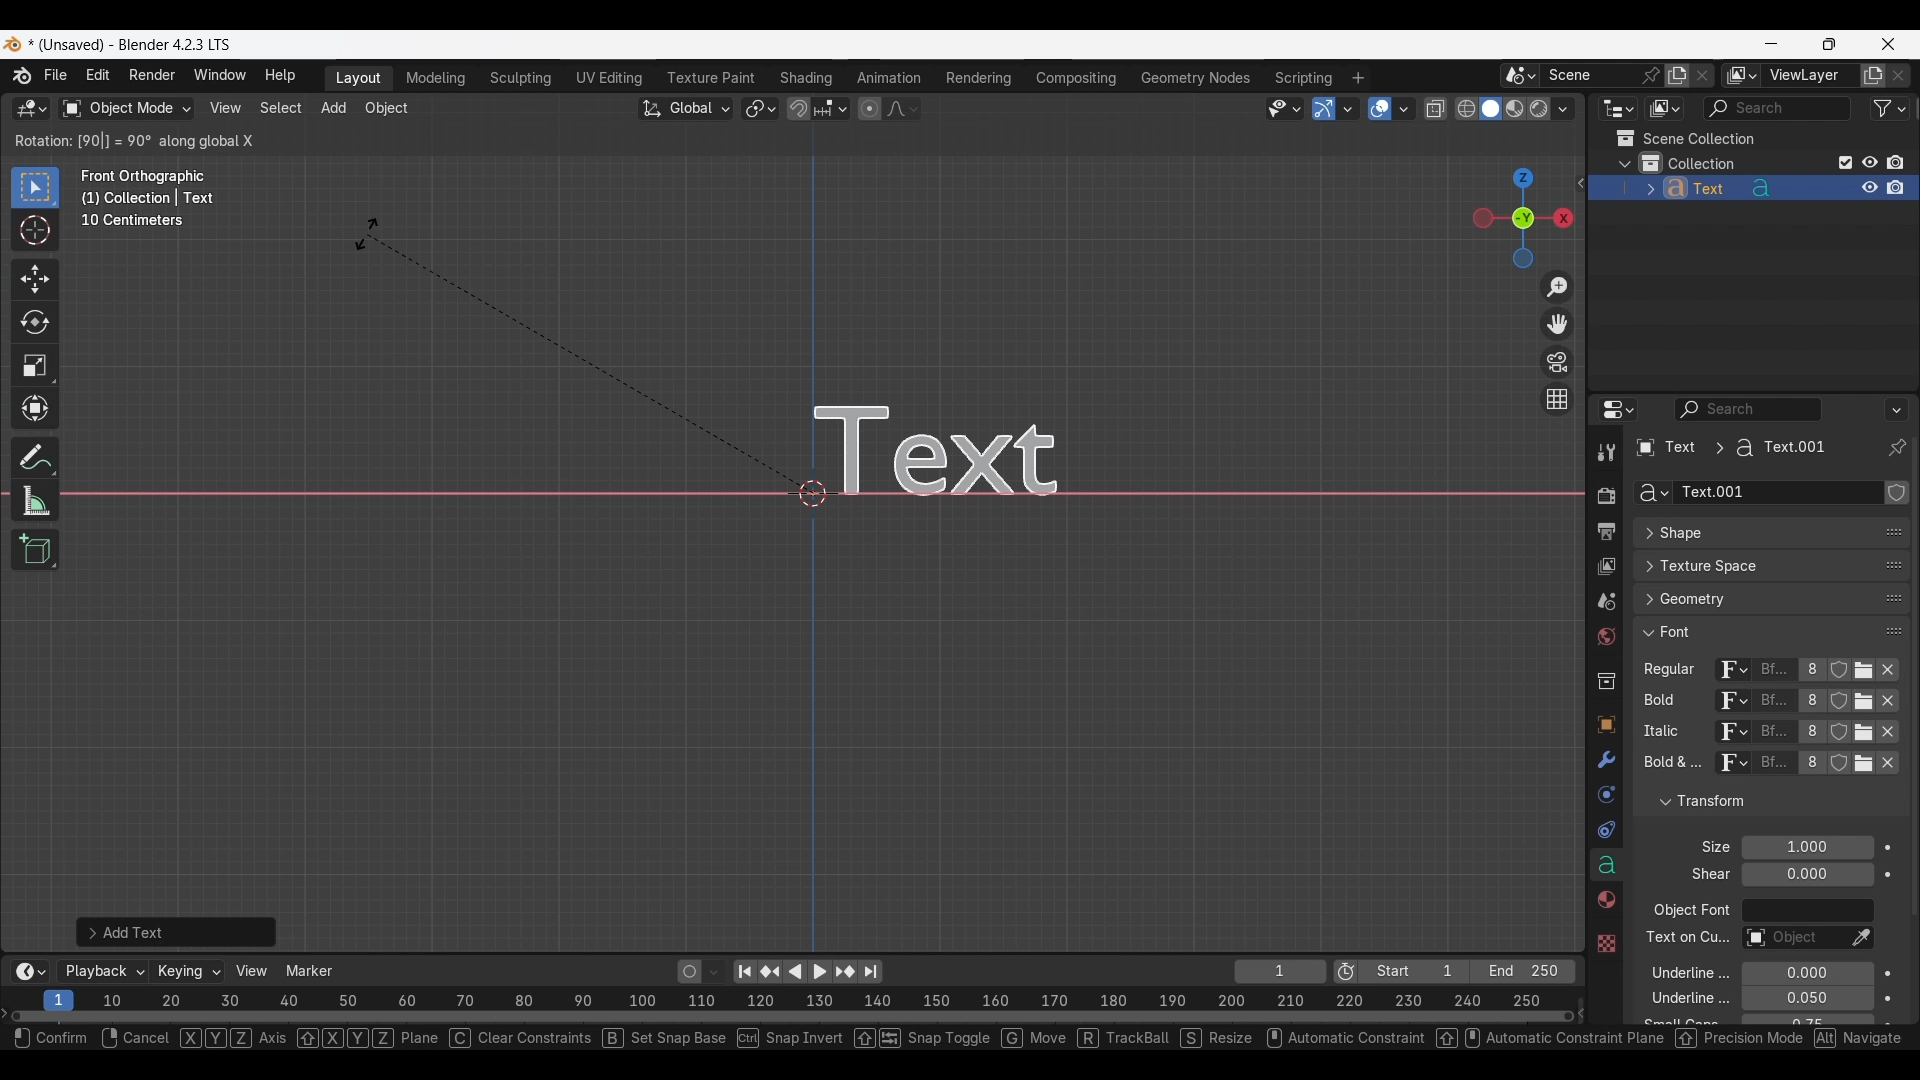  Describe the element at coordinates (35, 458) in the screenshot. I see `Annotate` at that location.